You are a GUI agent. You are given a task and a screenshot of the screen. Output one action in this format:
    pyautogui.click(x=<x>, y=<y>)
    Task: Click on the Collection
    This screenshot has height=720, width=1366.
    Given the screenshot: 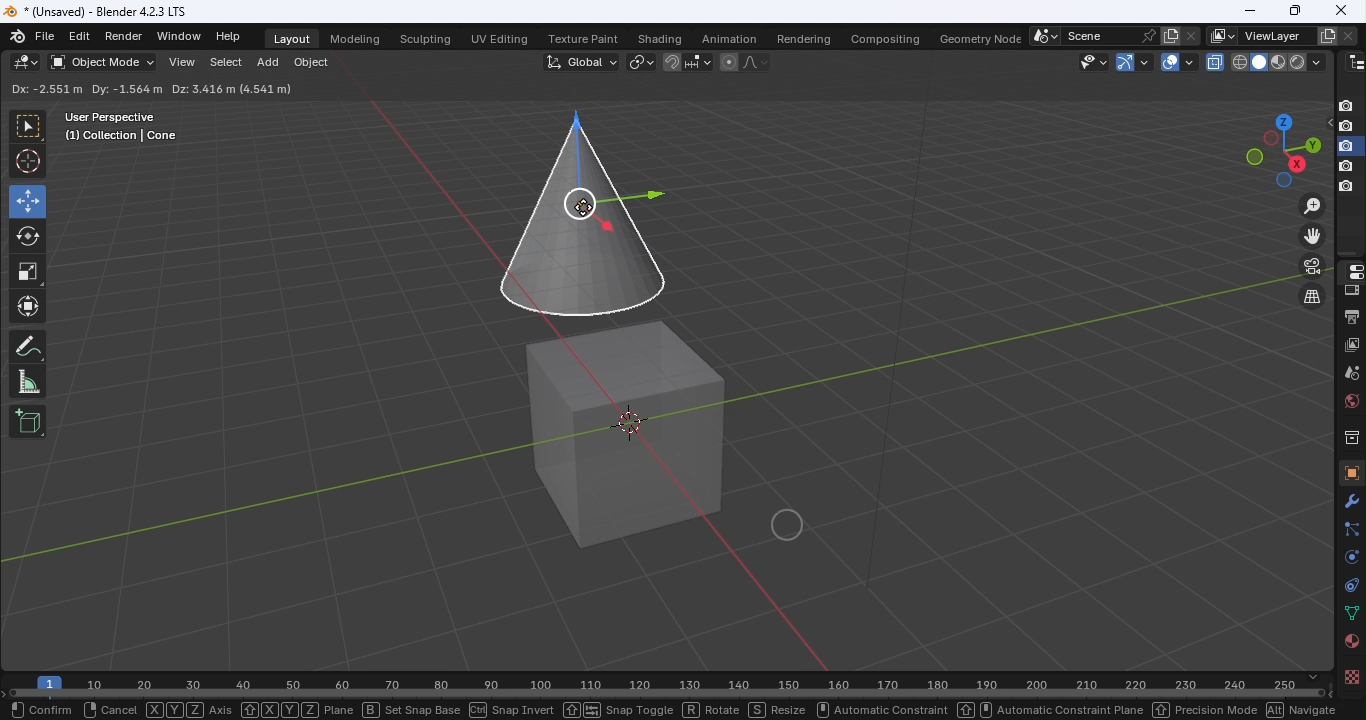 What is the action you would take?
    pyautogui.click(x=1350, y=436)
    